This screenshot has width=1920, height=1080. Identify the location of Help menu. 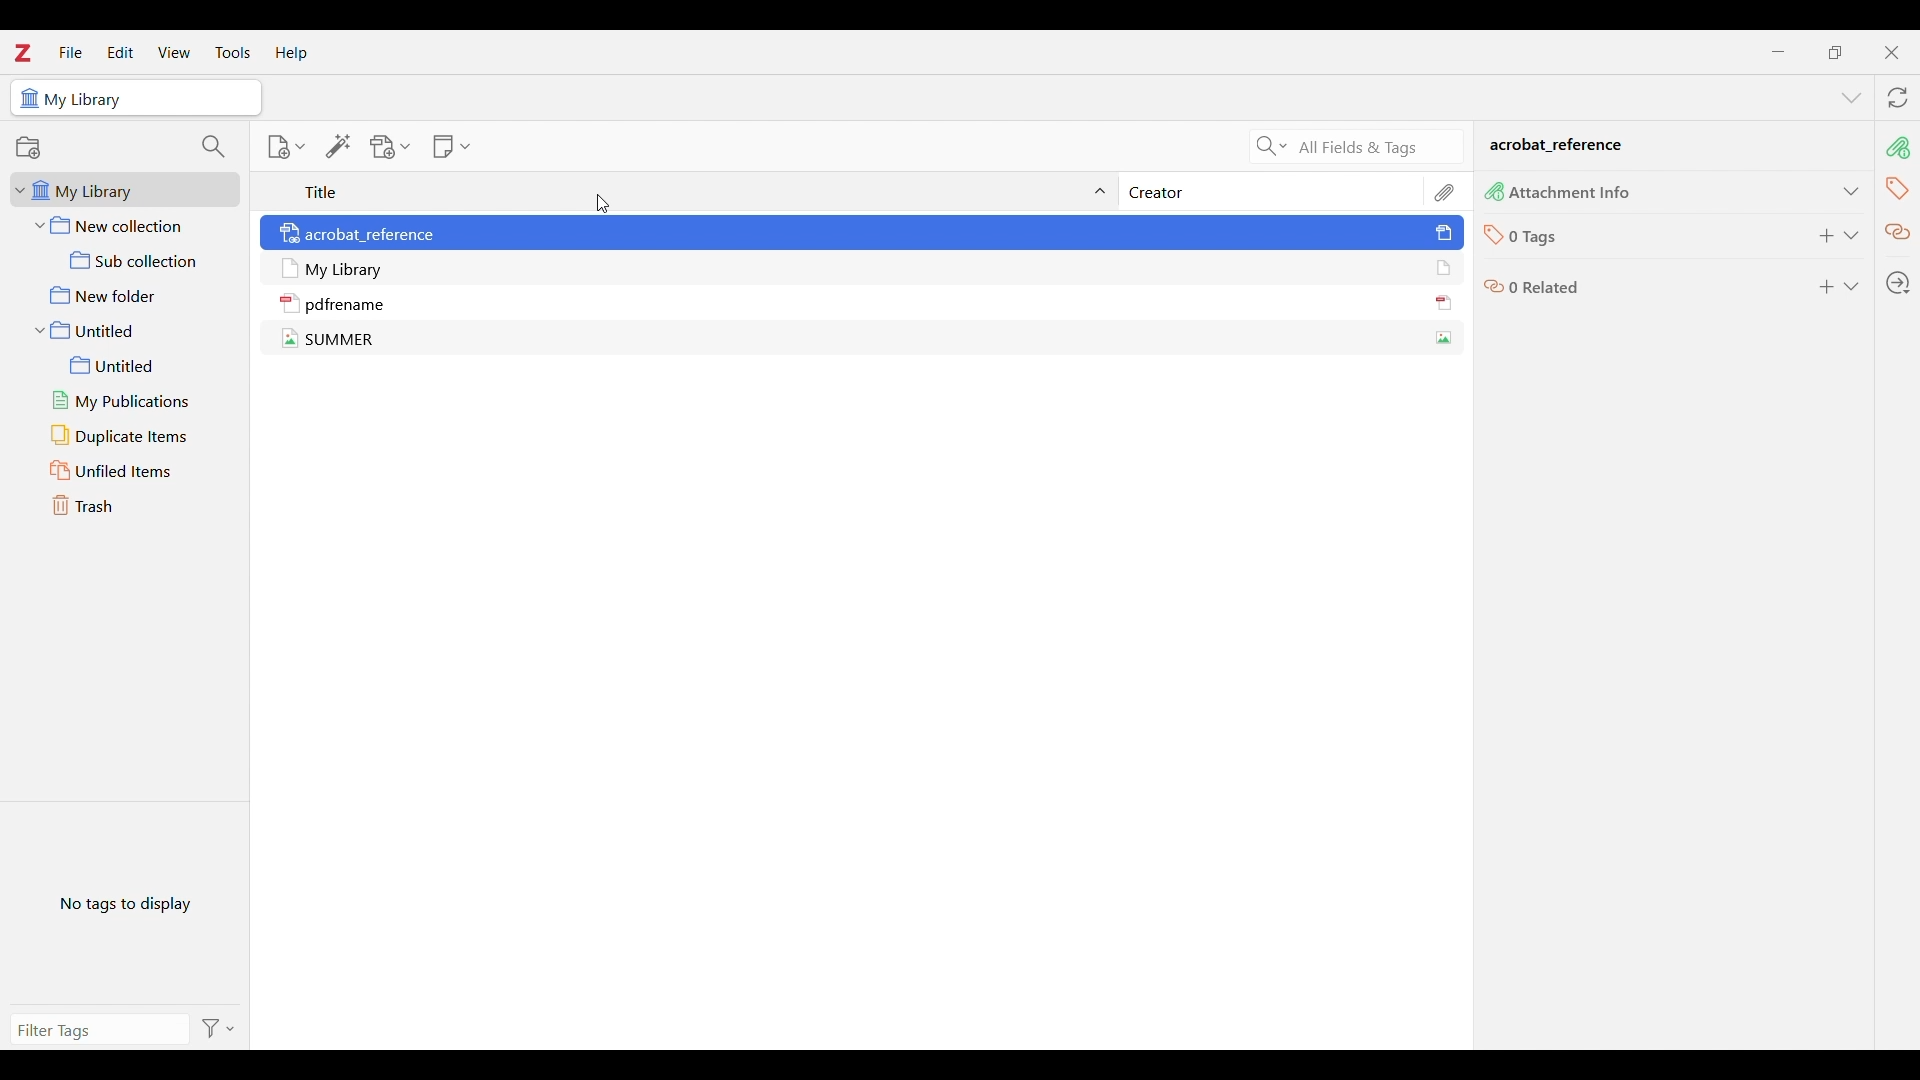
(292, 52).